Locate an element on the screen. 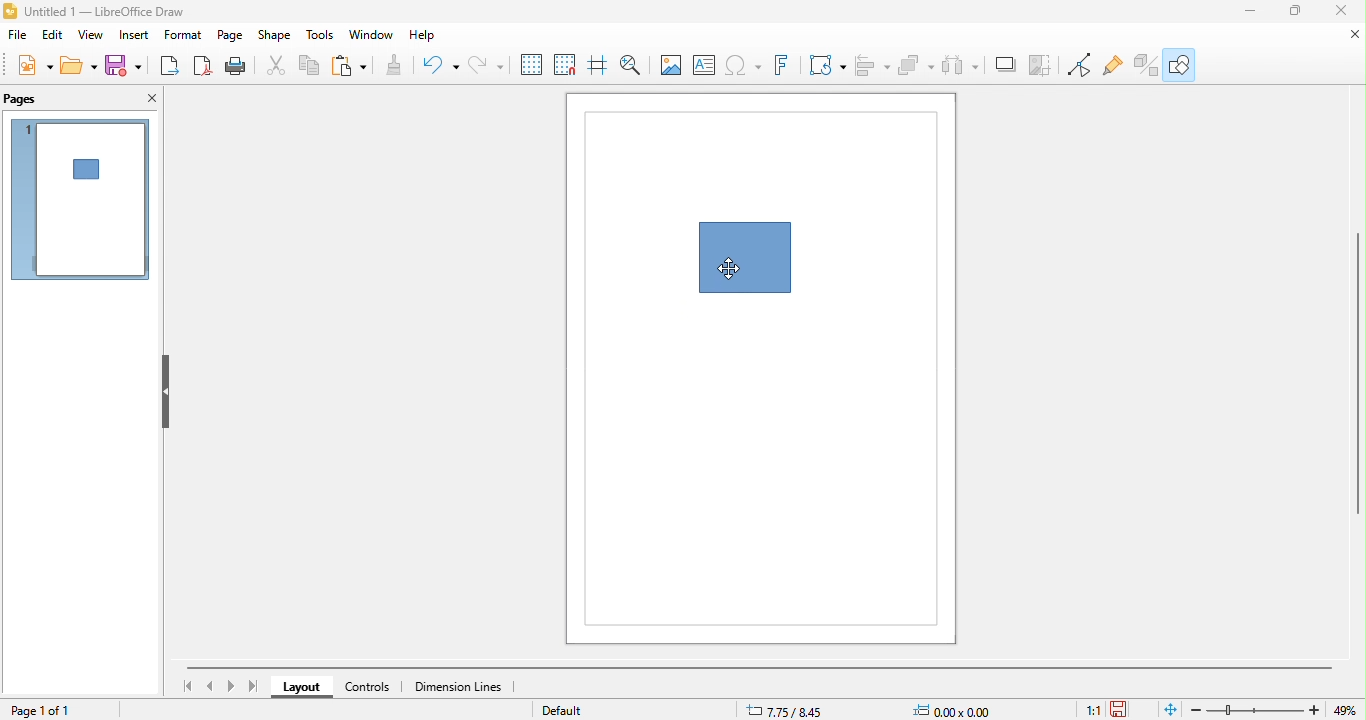 The height and width of the screenshot is (720, 1366). toggle point edit mode is located at coordinates (1045, 66).